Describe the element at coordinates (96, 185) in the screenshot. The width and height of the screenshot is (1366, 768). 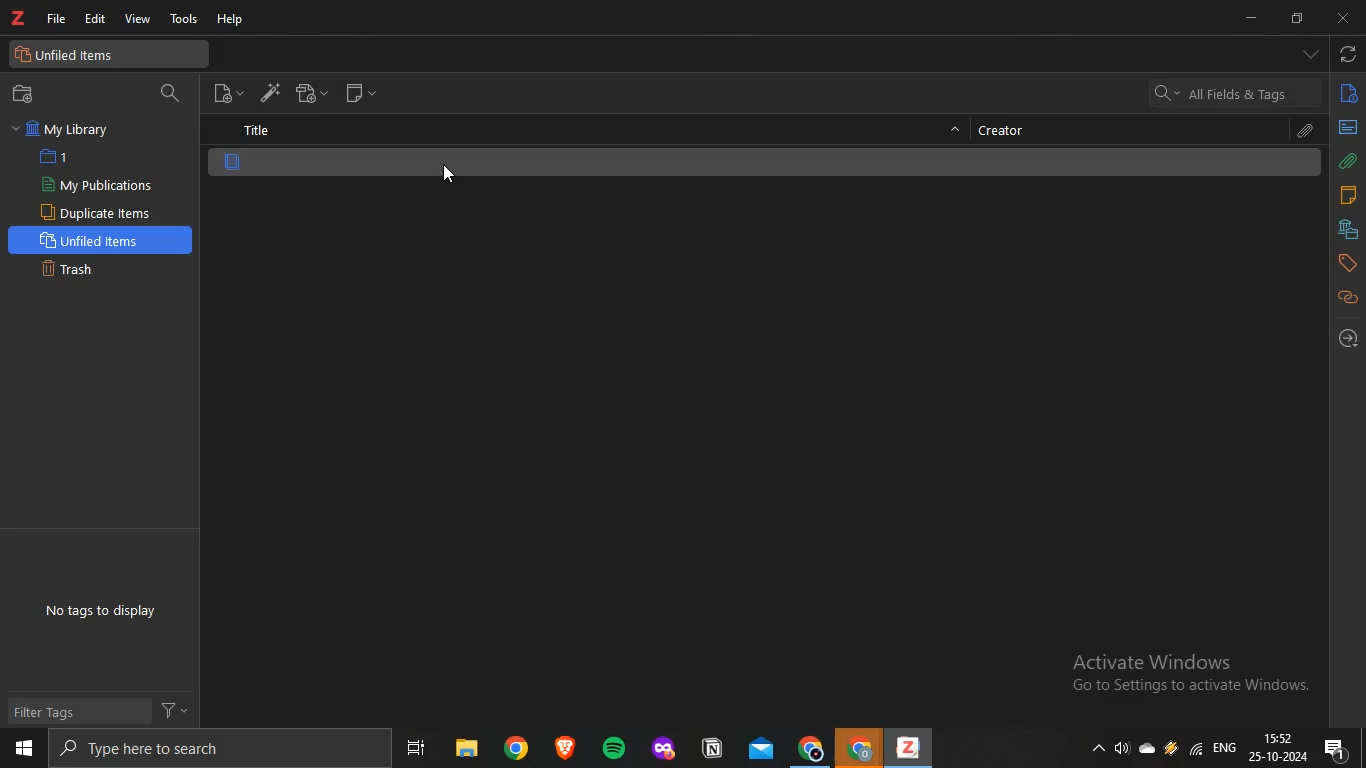
I see `My Publications` at that location.